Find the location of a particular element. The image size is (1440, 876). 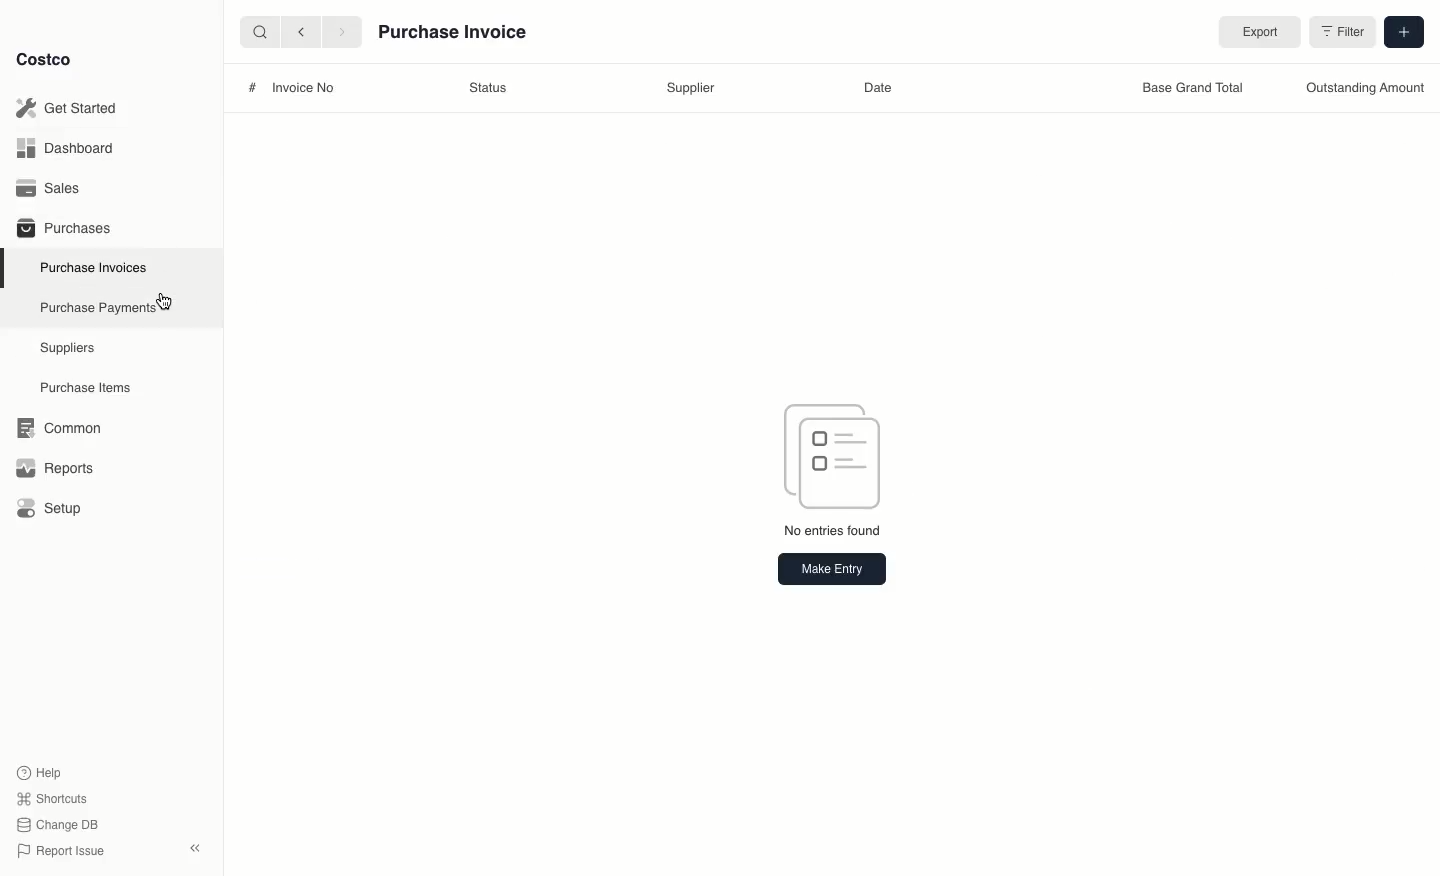

Dashboard is located at coordinates (71, 147).